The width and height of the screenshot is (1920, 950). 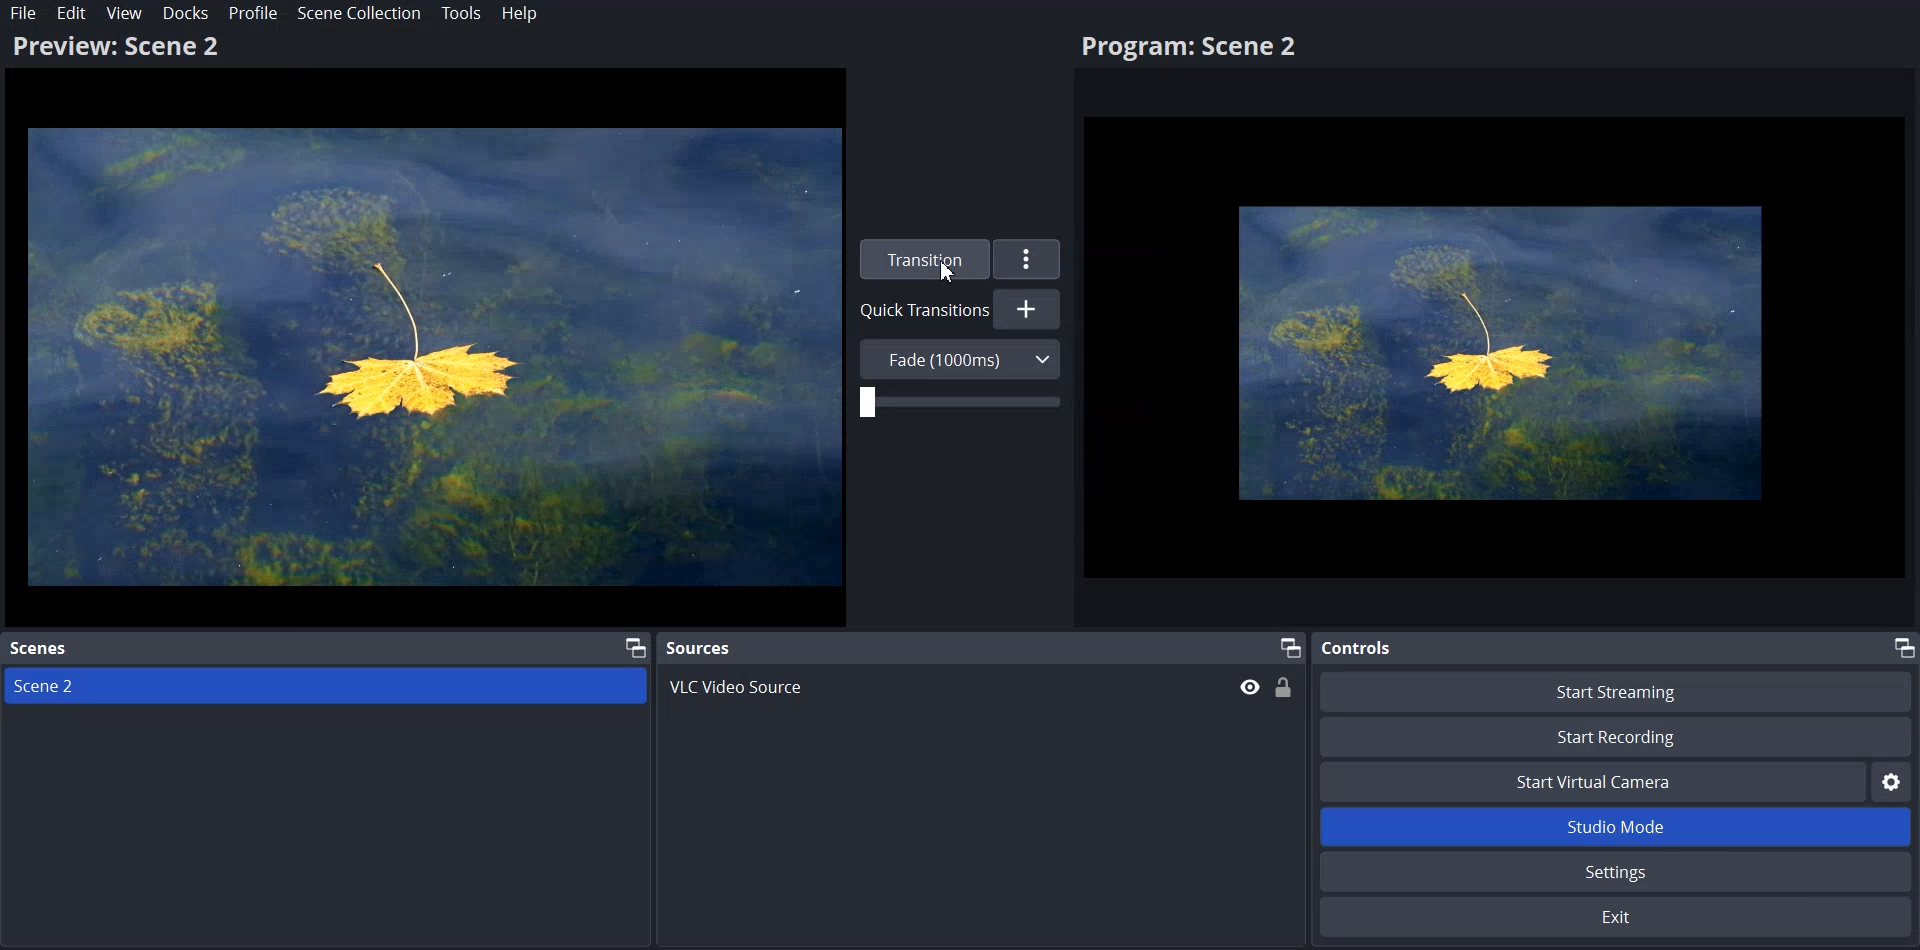 I want to click on Edit, so click(x=71, y=14).